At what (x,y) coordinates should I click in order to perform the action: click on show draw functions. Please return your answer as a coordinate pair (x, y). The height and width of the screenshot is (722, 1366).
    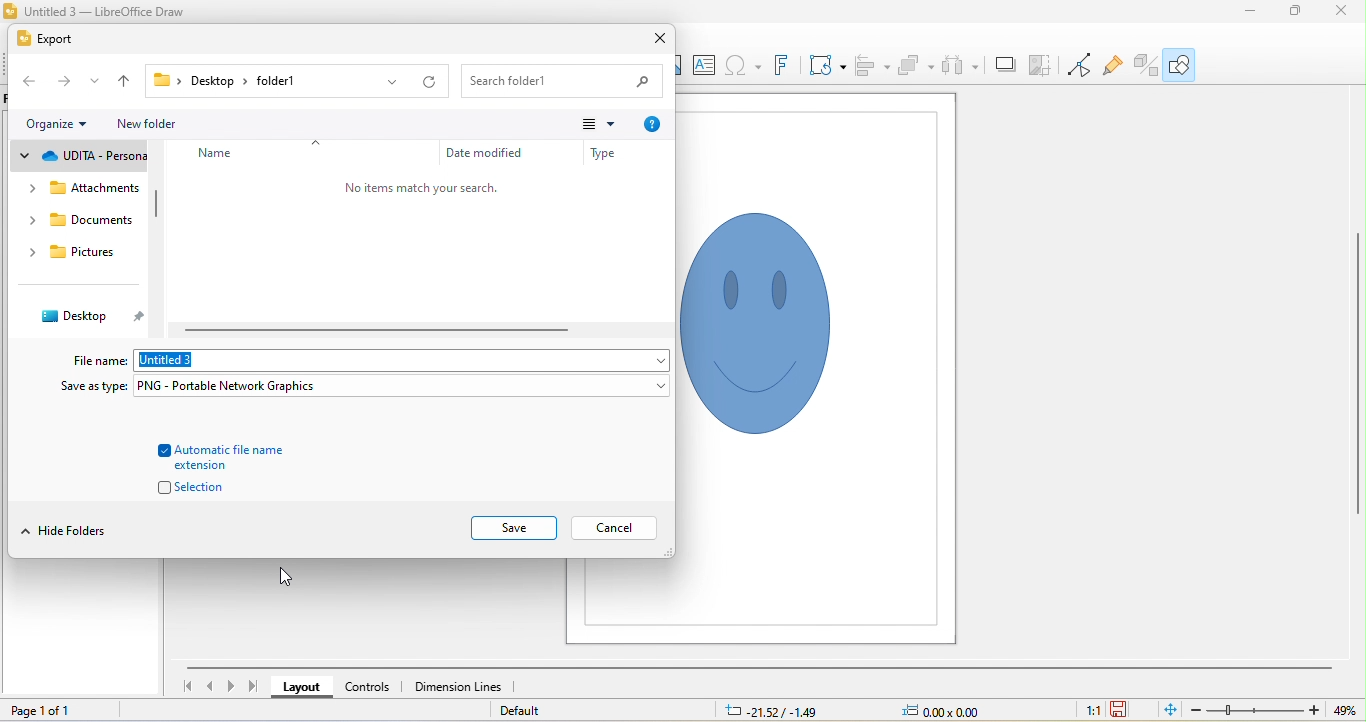
    Looking at the image, I should click on (1180, 64).